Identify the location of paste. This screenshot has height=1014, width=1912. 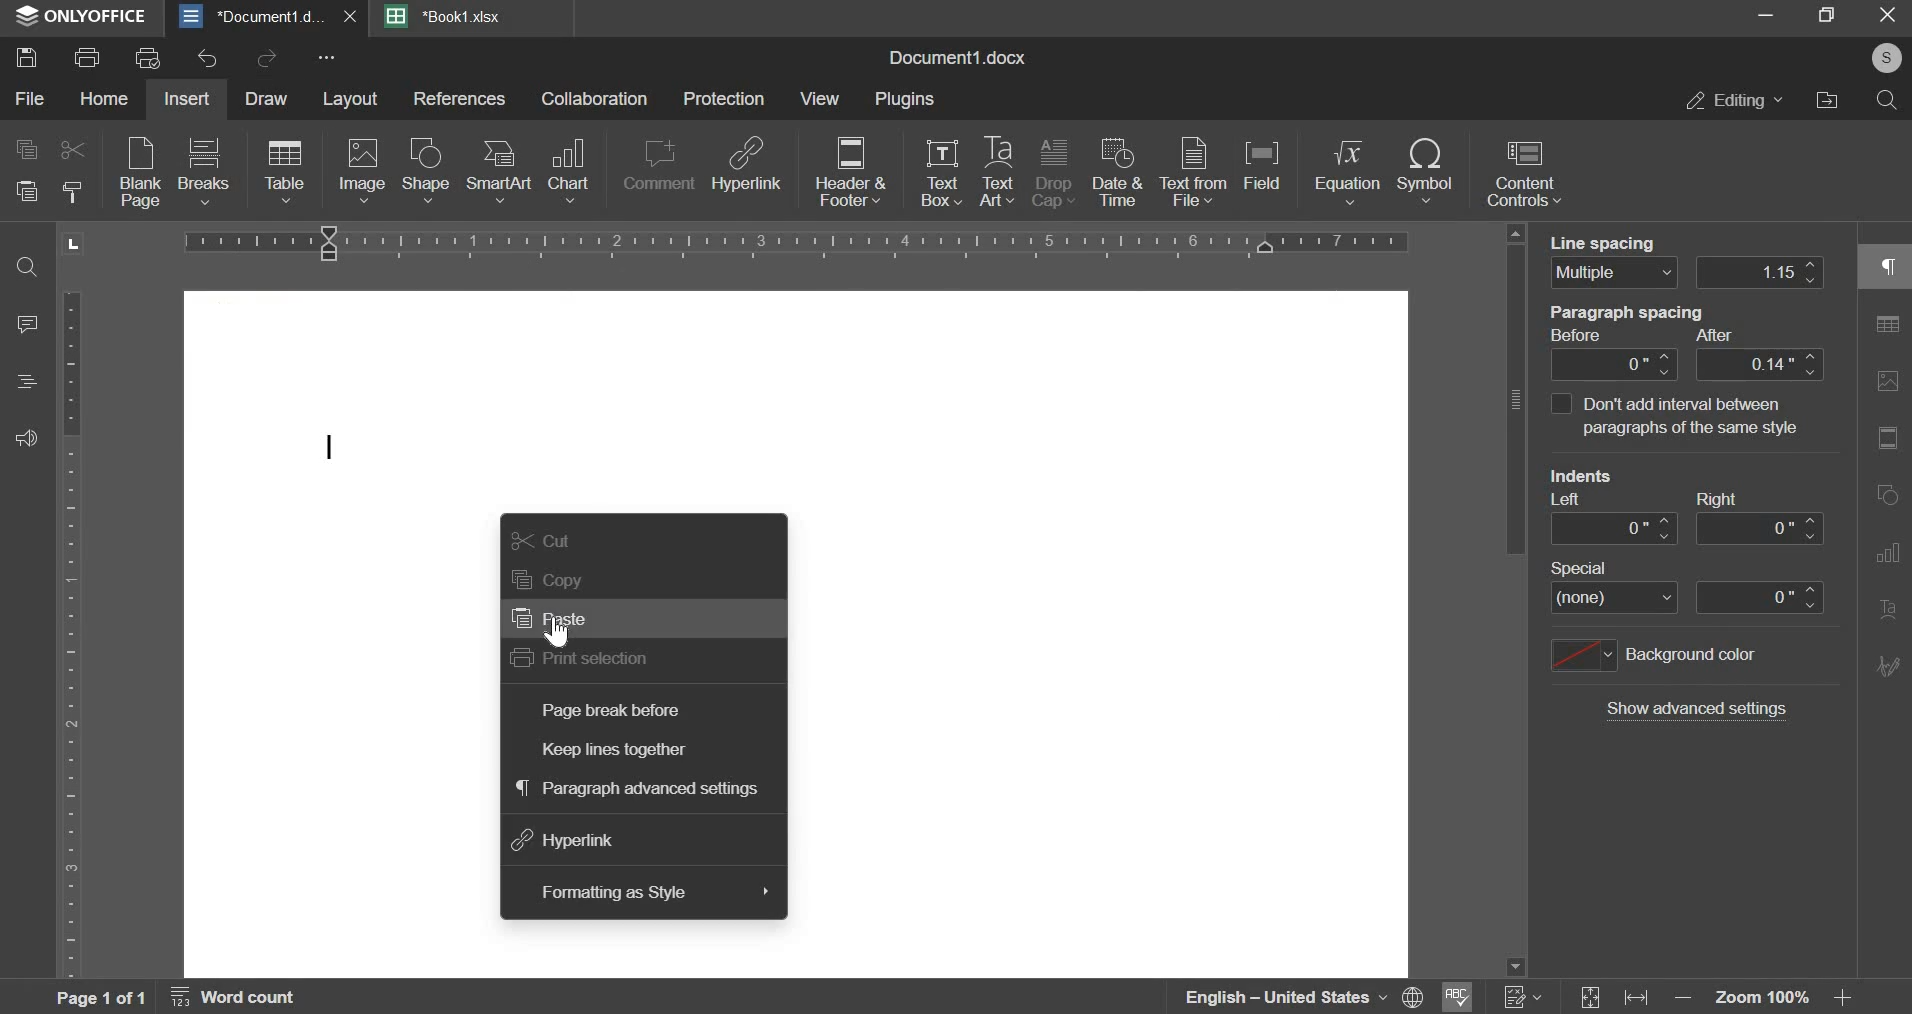
(25, 191).